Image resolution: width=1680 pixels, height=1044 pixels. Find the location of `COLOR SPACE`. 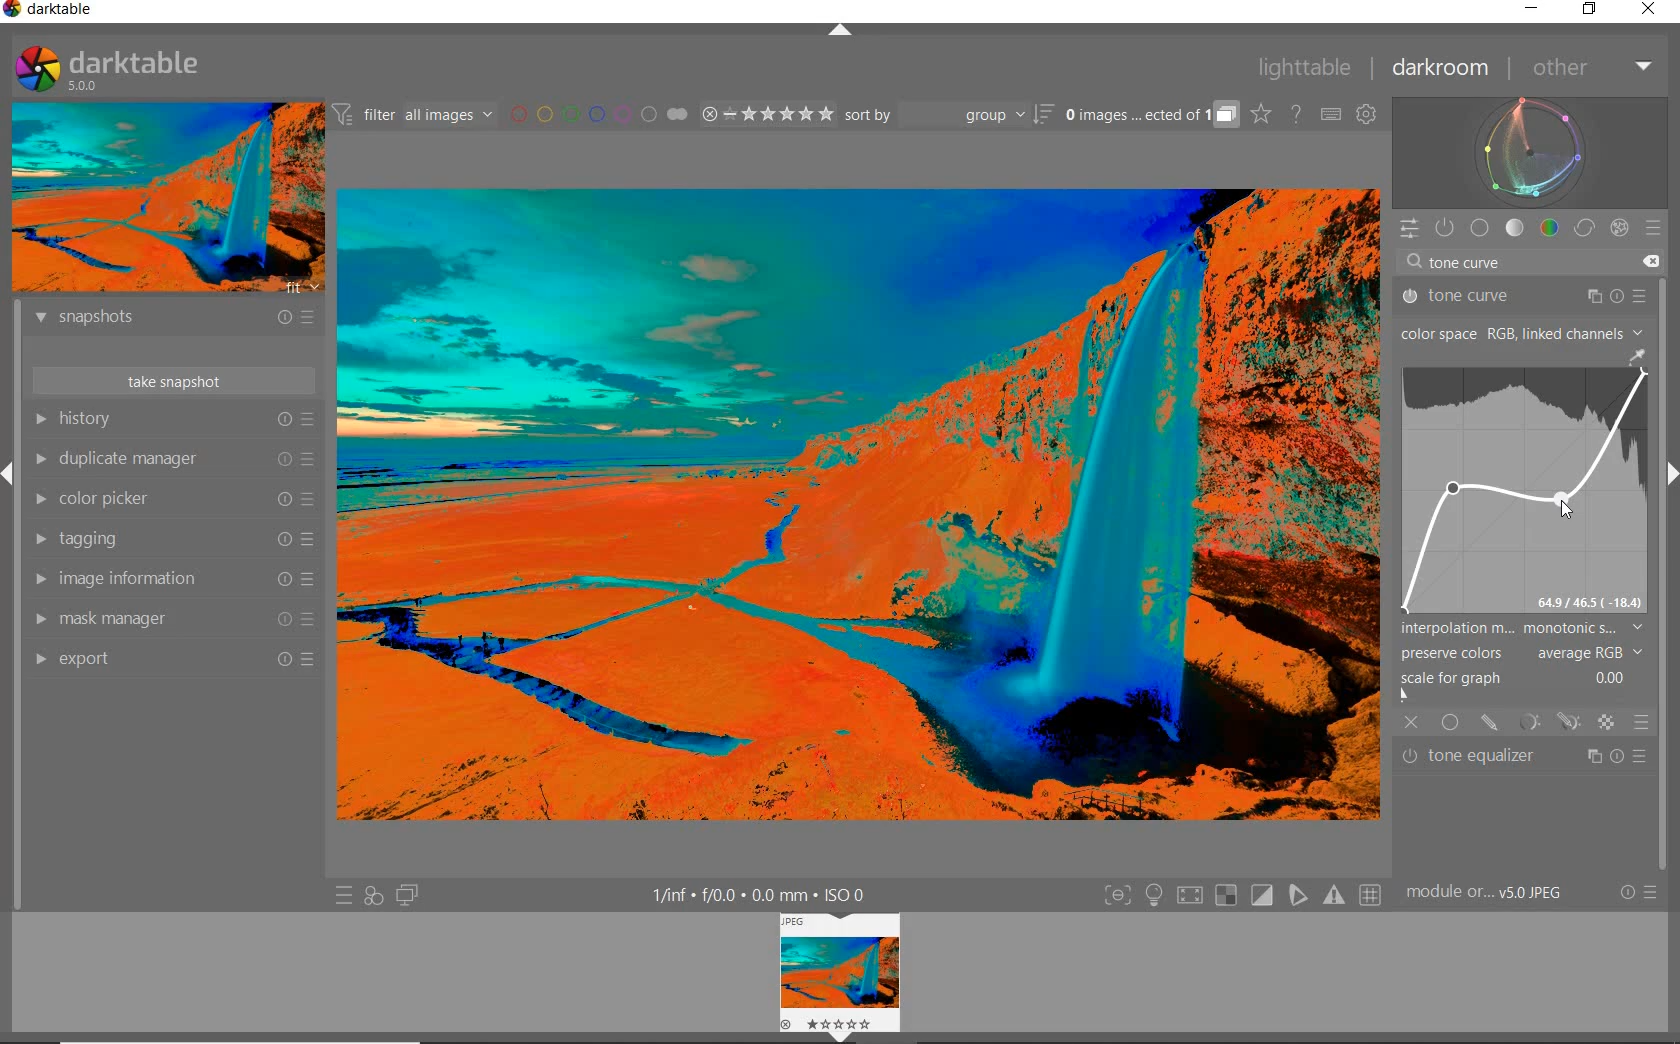

COLOR SPACE is located at coordinates (1523, 332).